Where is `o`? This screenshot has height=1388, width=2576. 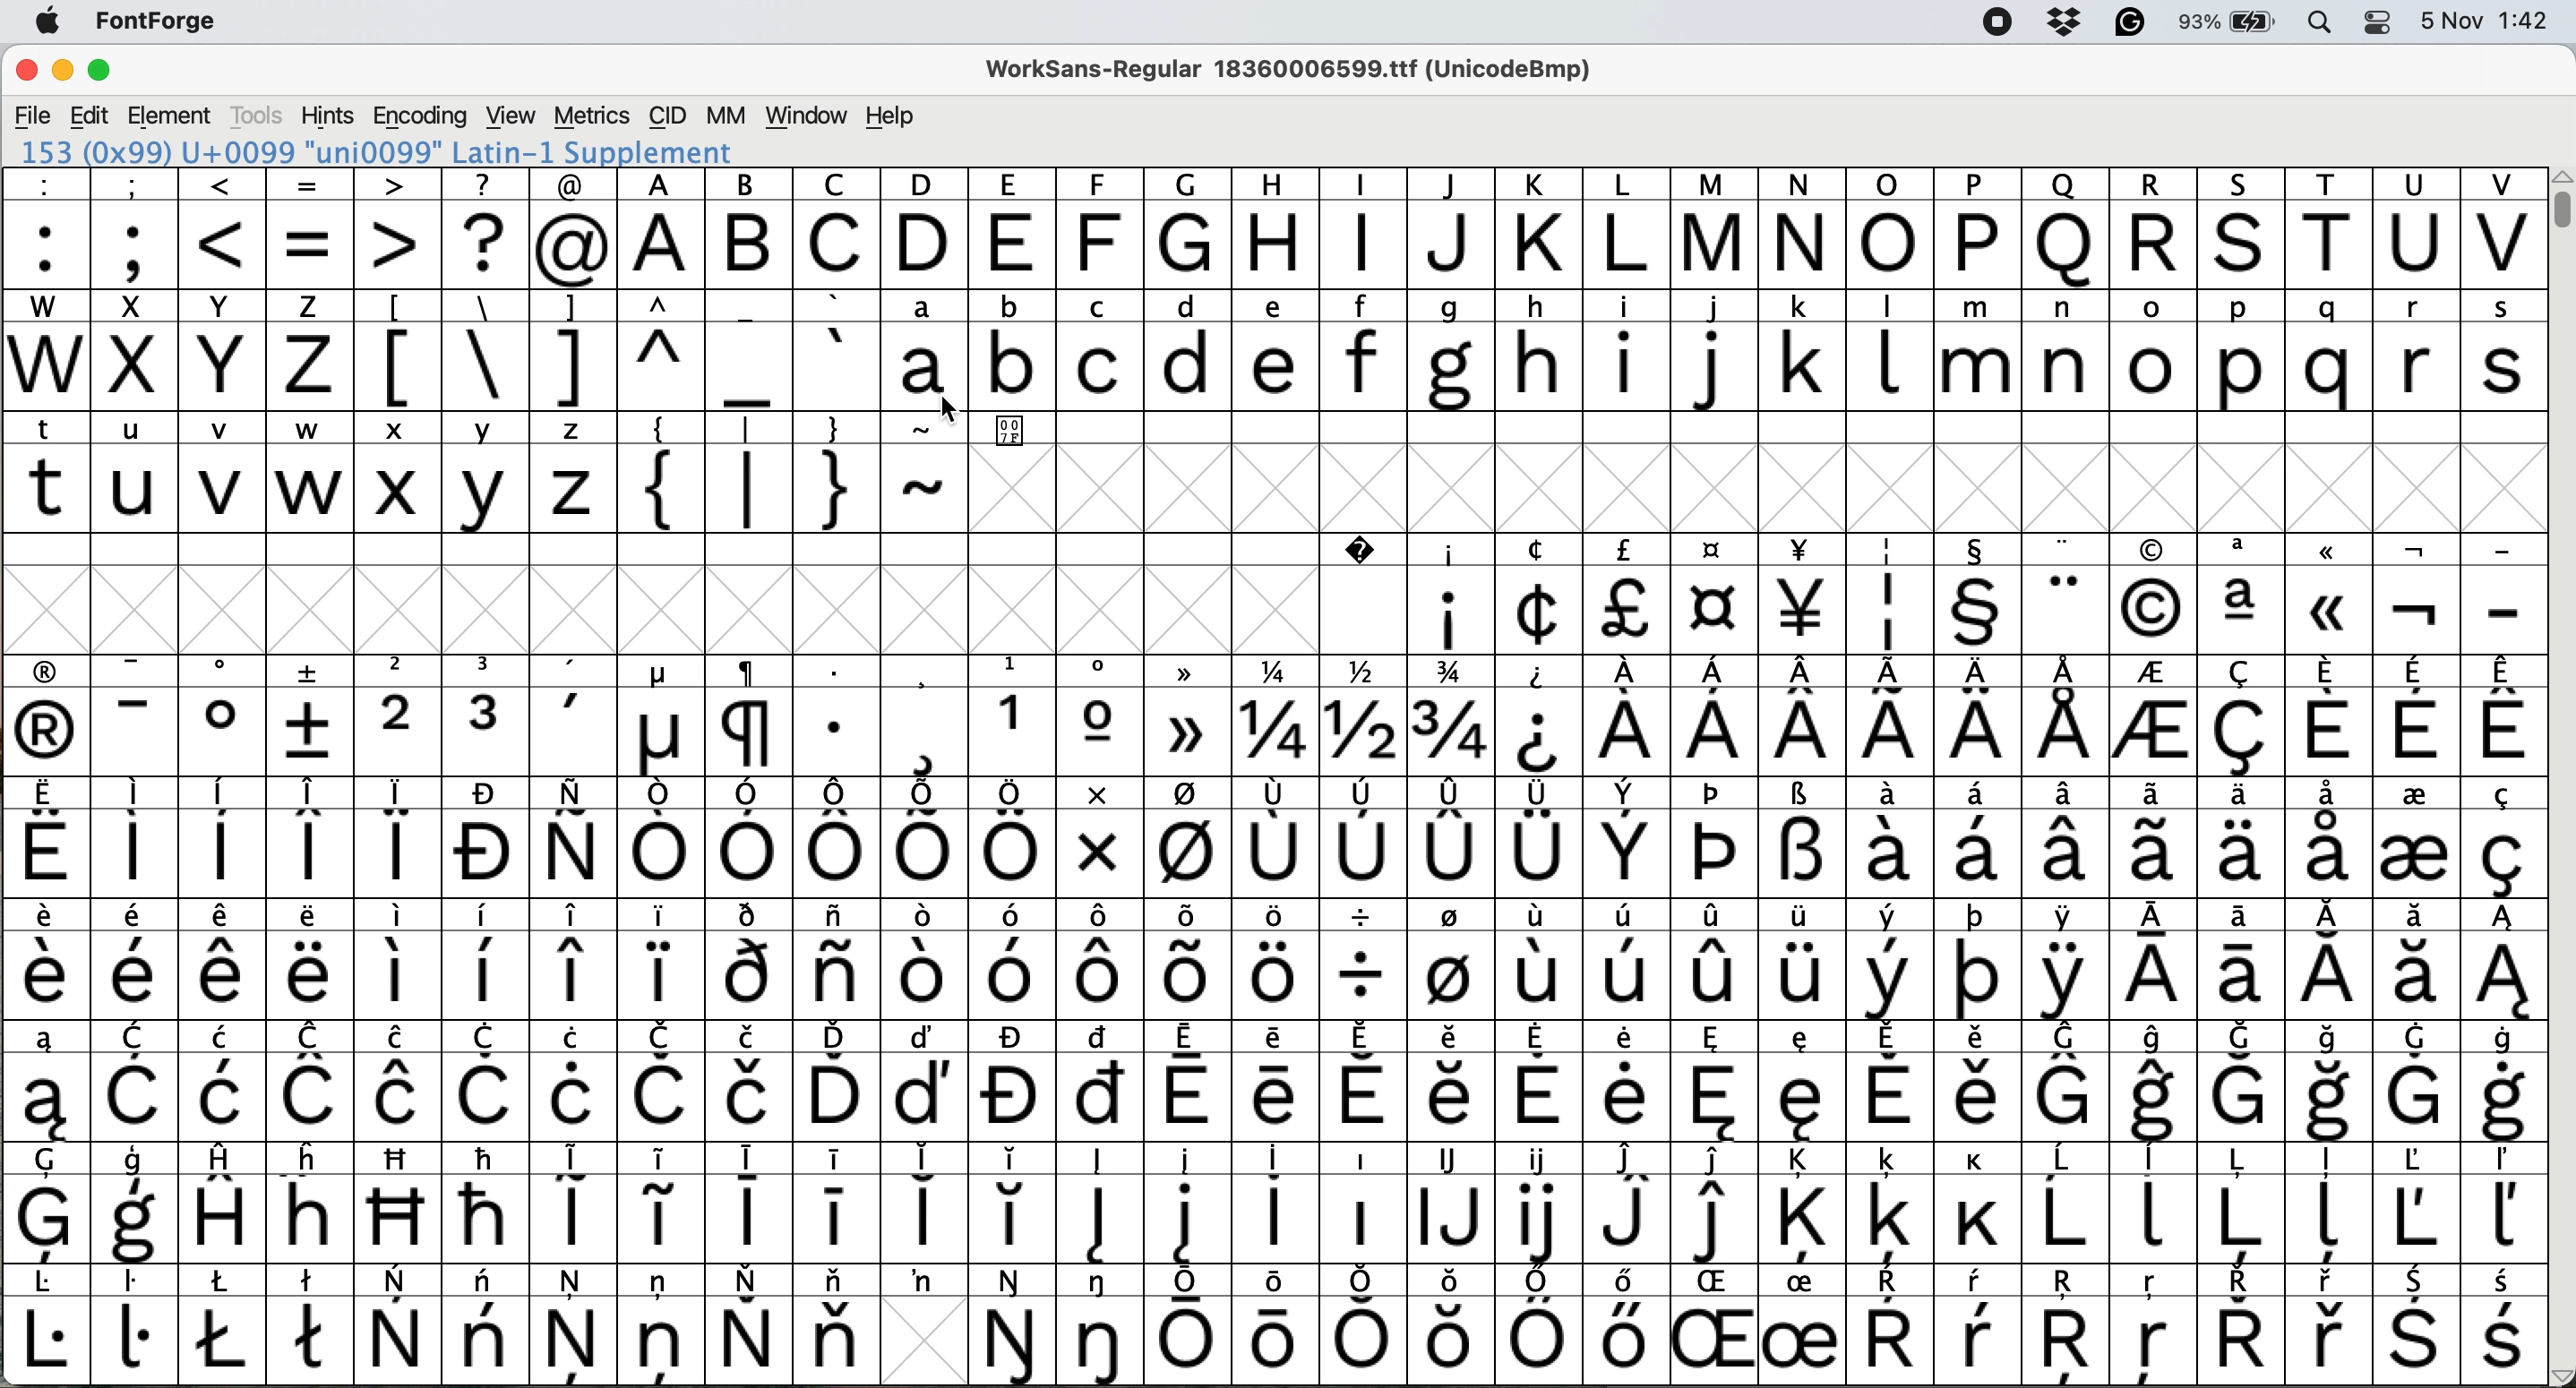 o is located at coordinates (2155, 354).